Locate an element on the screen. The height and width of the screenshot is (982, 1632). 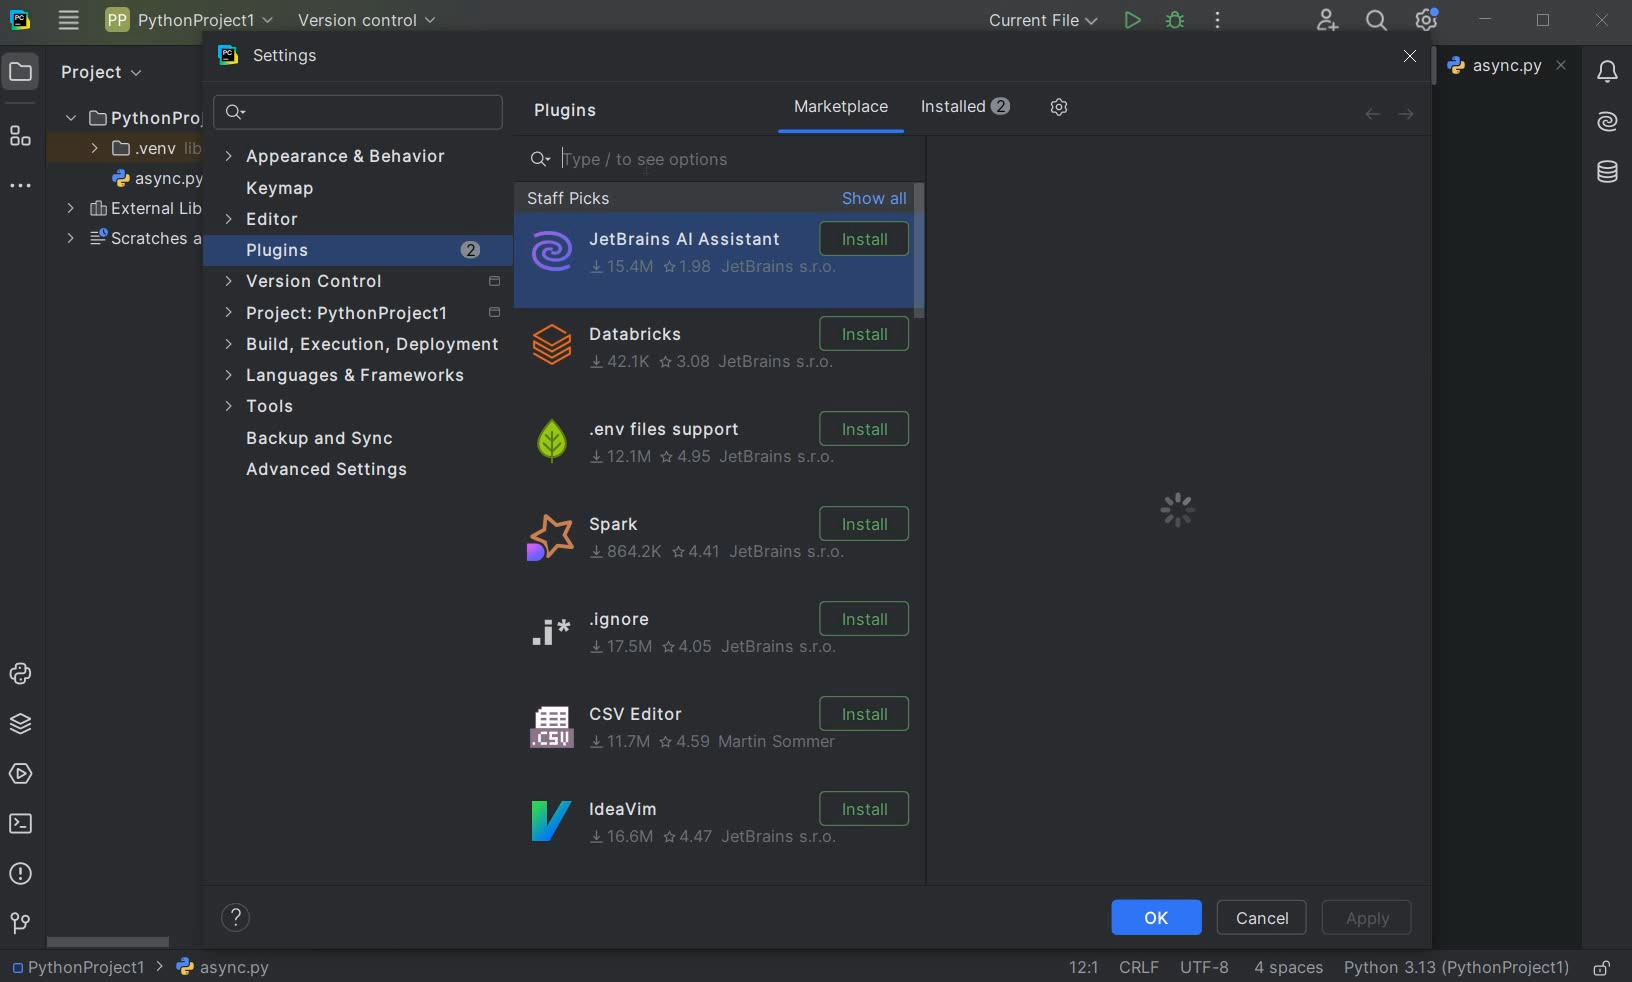
structure is located at coordinates (21, 133).